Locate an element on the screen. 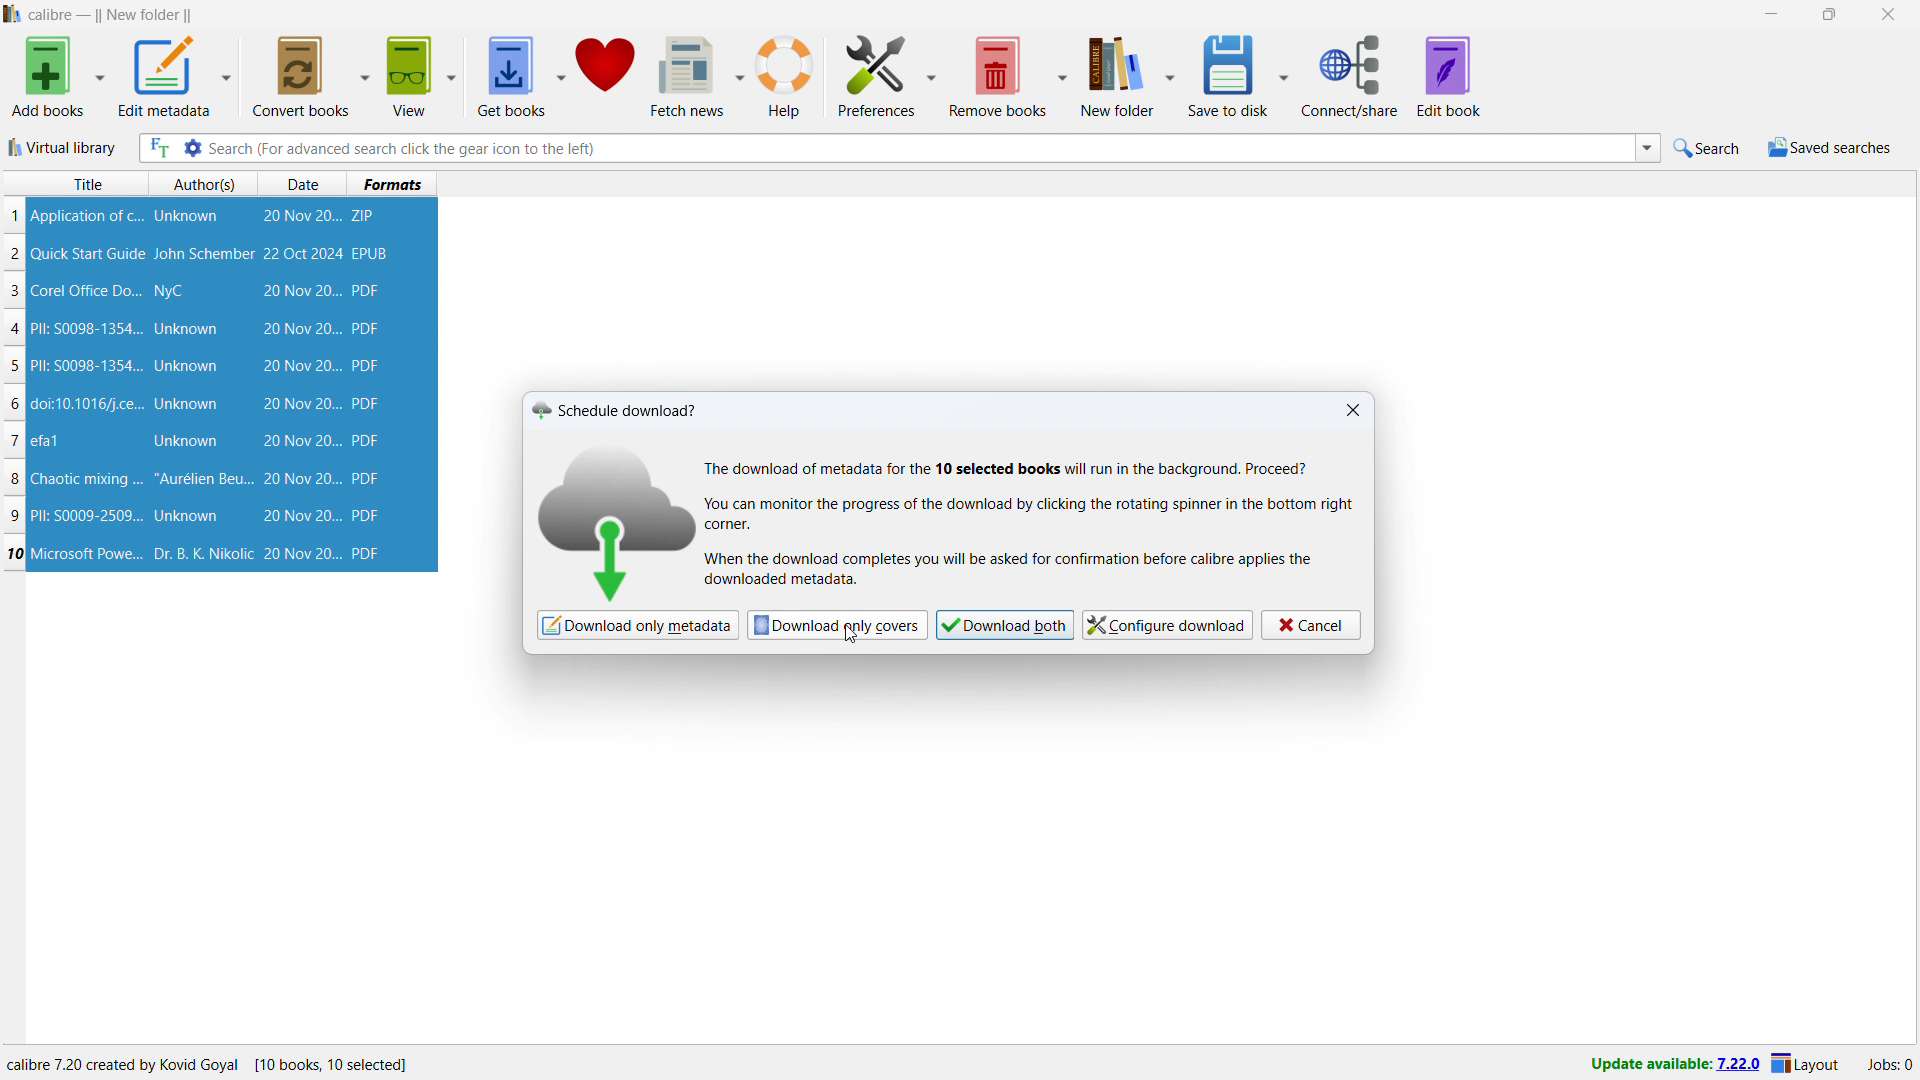 Image resolution: width=1920 pixels, height=1080 pixels. PDF is located at coordinates (368, 292).